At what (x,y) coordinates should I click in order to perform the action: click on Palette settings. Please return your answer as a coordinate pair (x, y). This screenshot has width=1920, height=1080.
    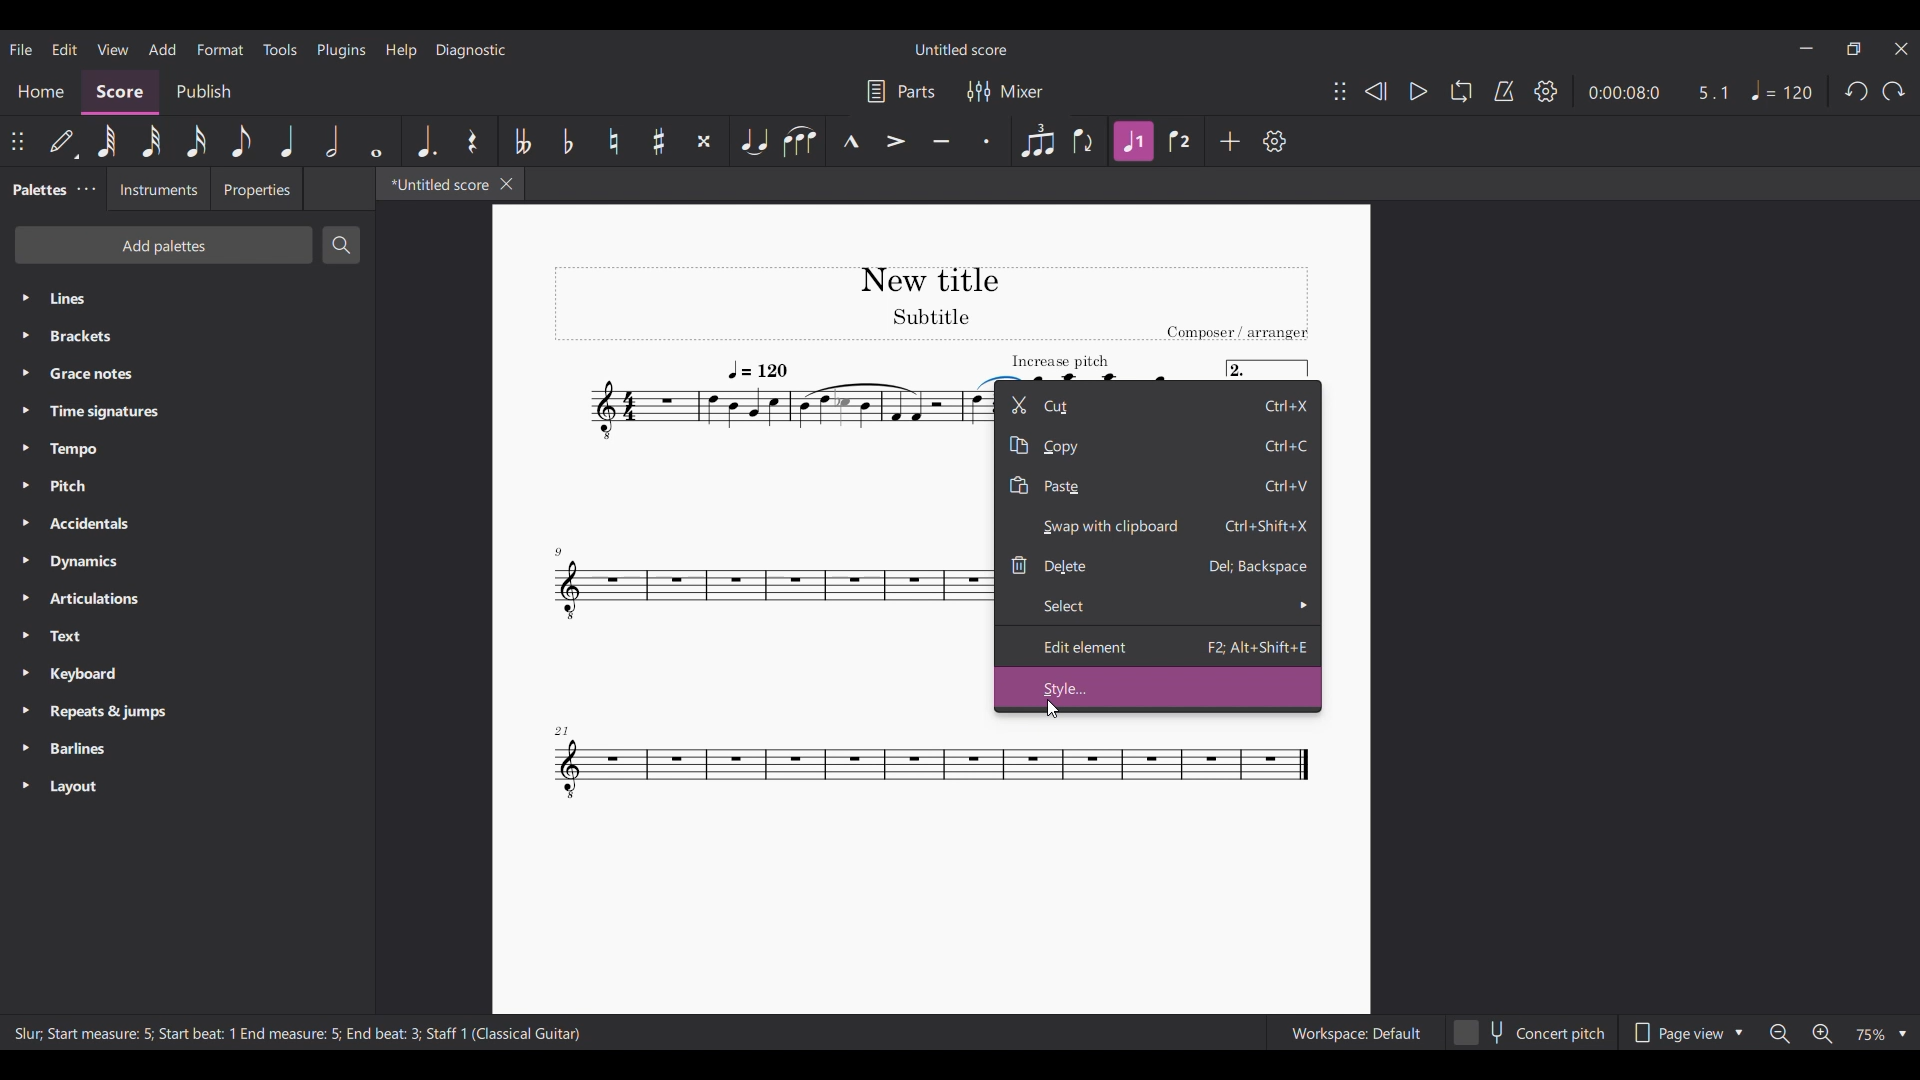
    Looking at the image, I should click on (87, 189).